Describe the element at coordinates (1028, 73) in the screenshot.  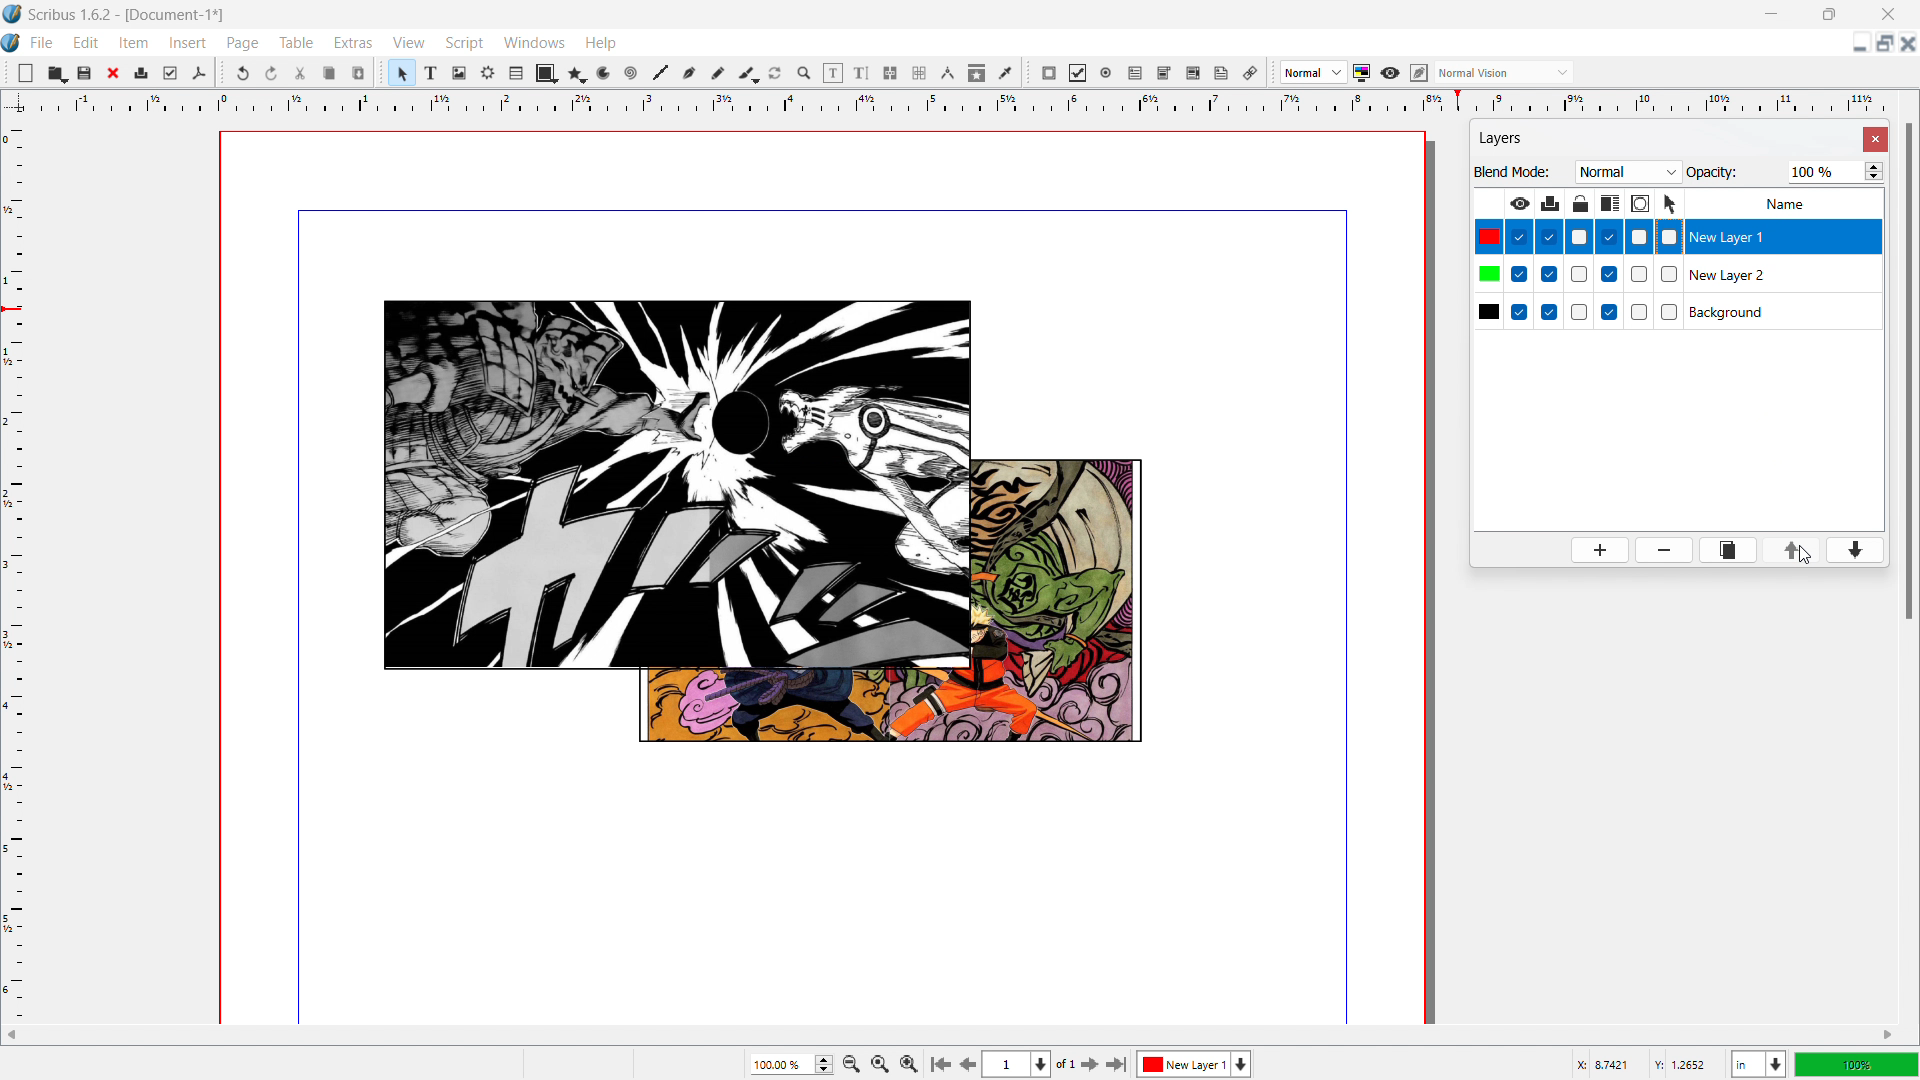
I see `move toolbox` at that location.